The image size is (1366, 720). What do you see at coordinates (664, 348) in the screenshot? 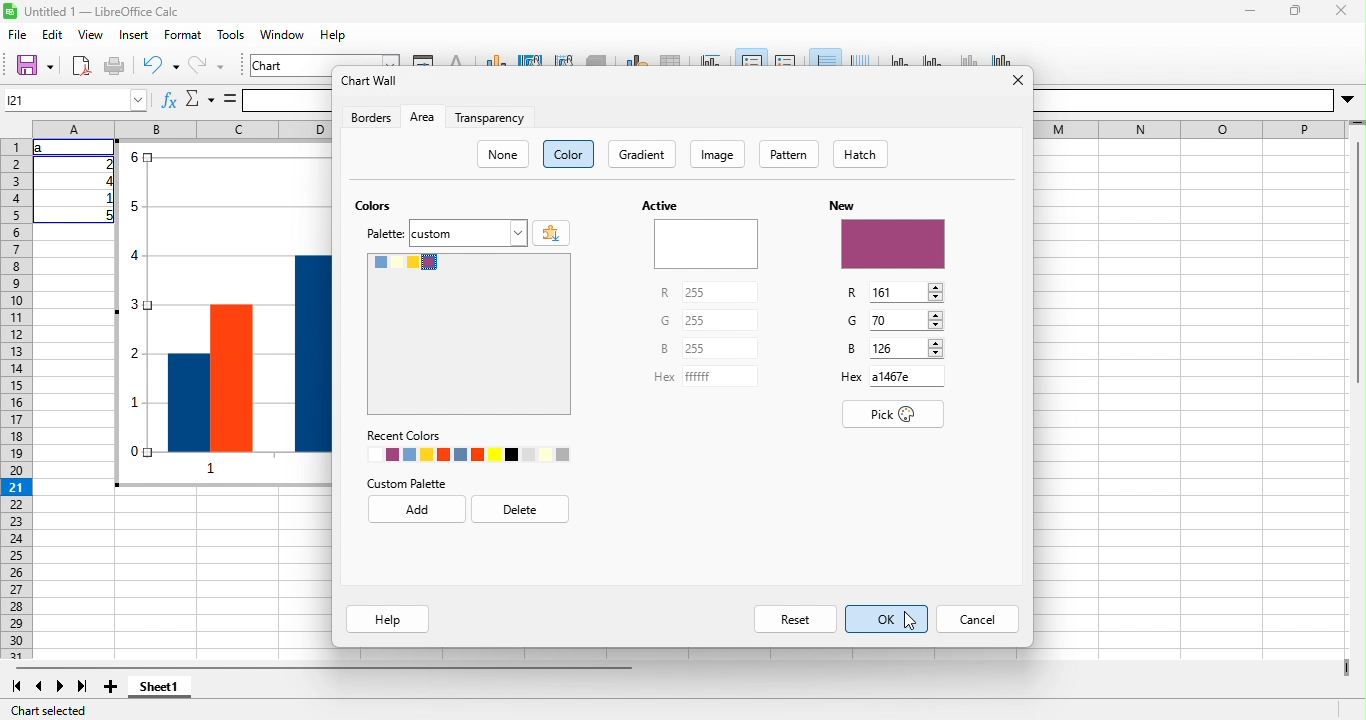
I see `B` at bounding box center [664, 348].